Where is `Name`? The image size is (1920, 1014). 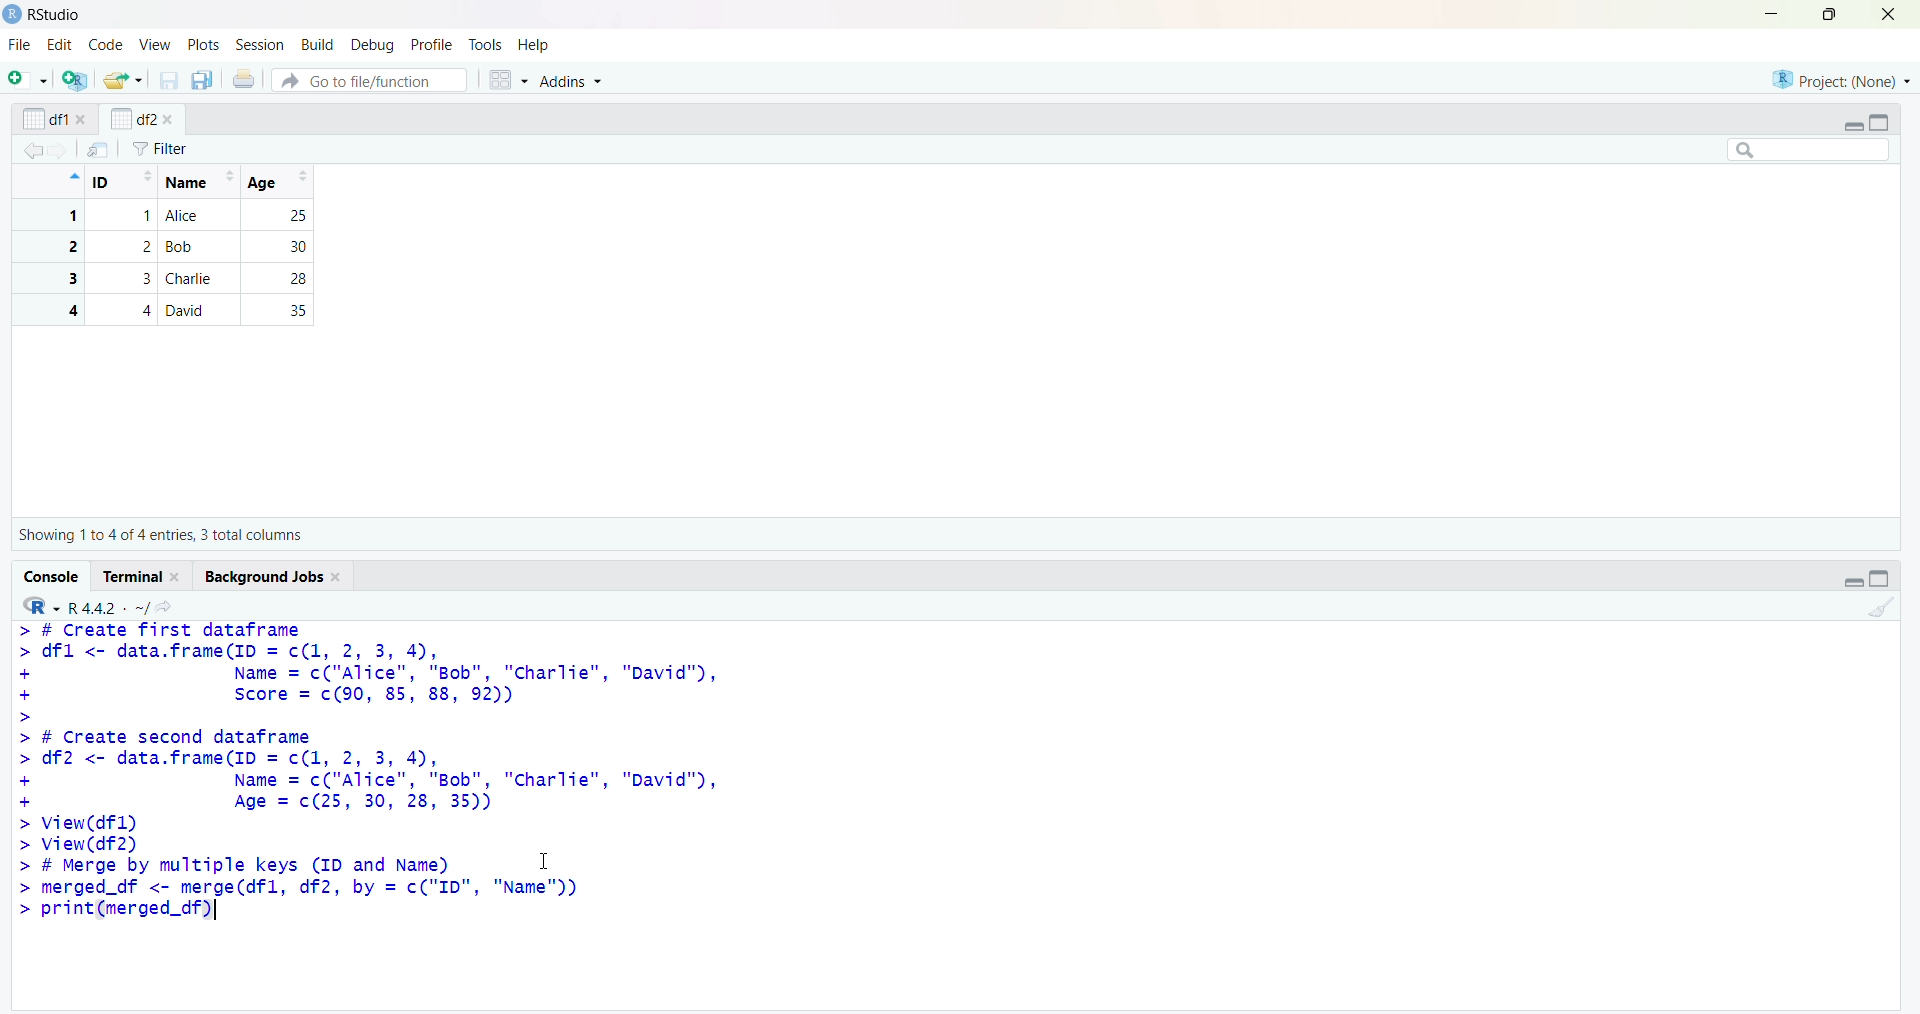 Name is located at coordinates (198, 182).